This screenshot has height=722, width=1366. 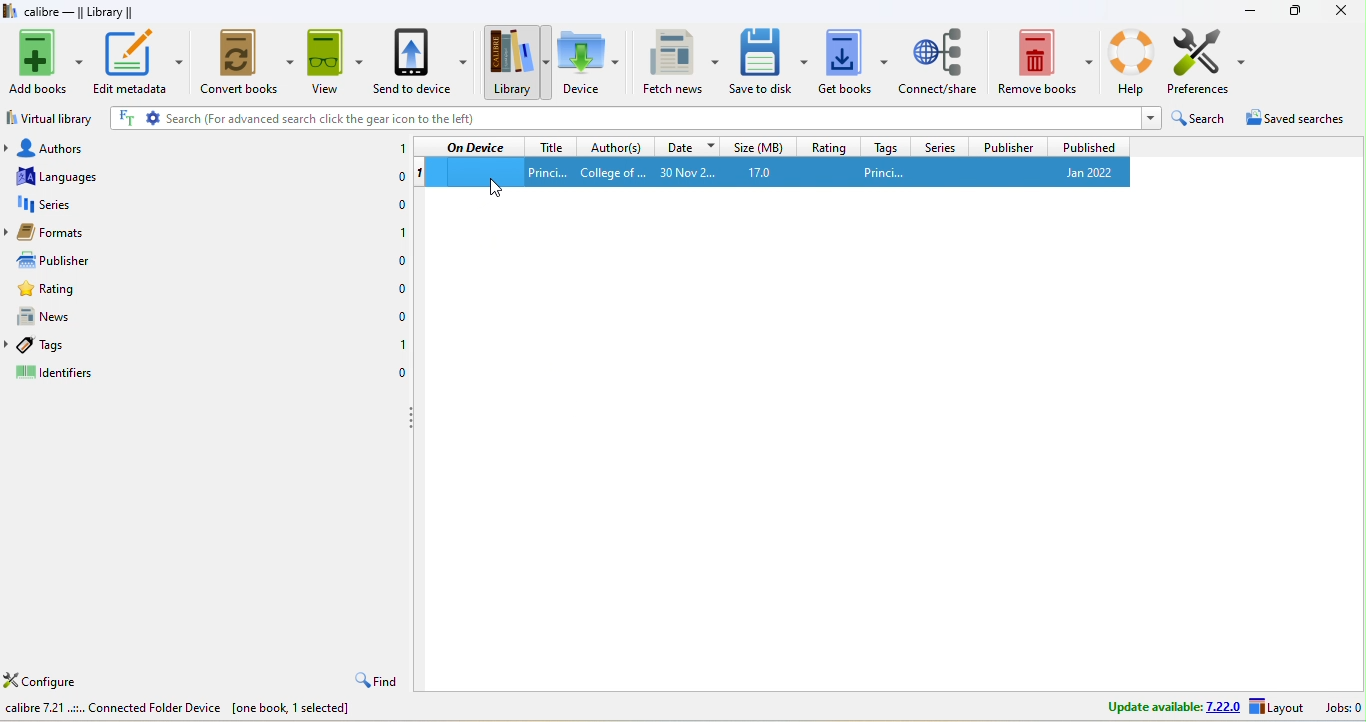 What do you see at coordinates (398, 232) in the screenshot?
I see `1` at bounding box center [398, 232].